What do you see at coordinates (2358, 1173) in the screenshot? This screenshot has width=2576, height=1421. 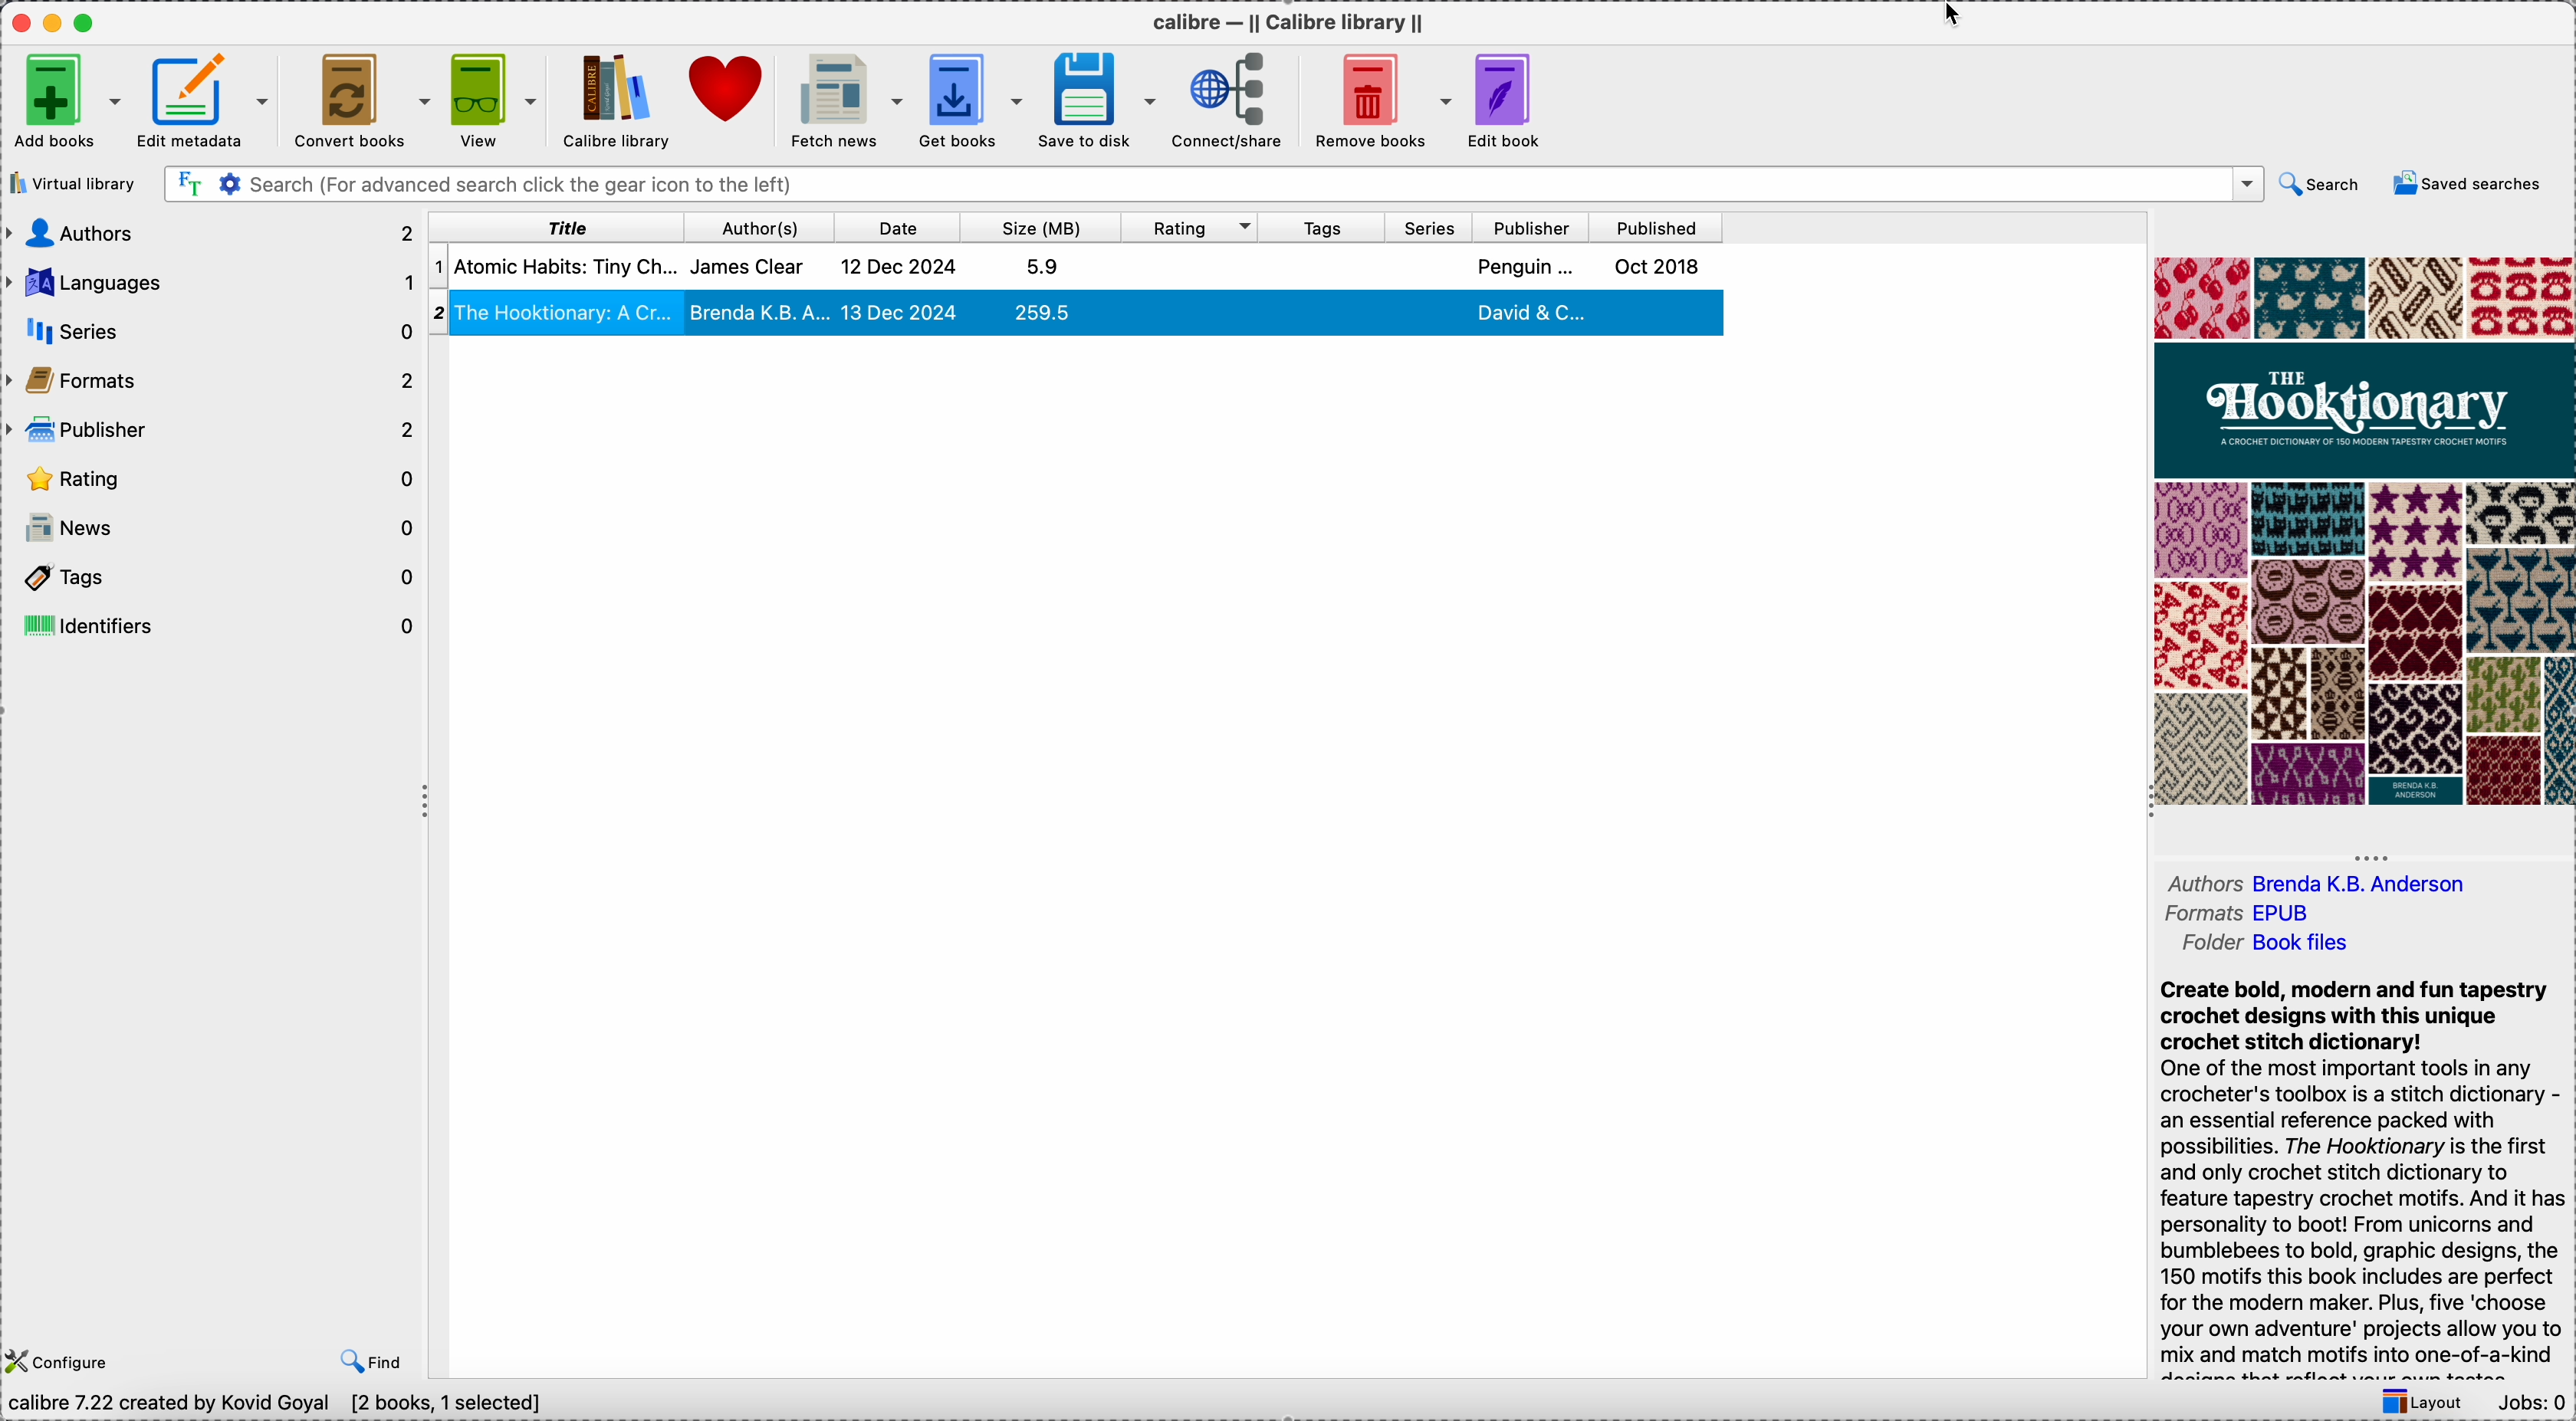 I see `synopsis` at bounding box center [2358, 1173].